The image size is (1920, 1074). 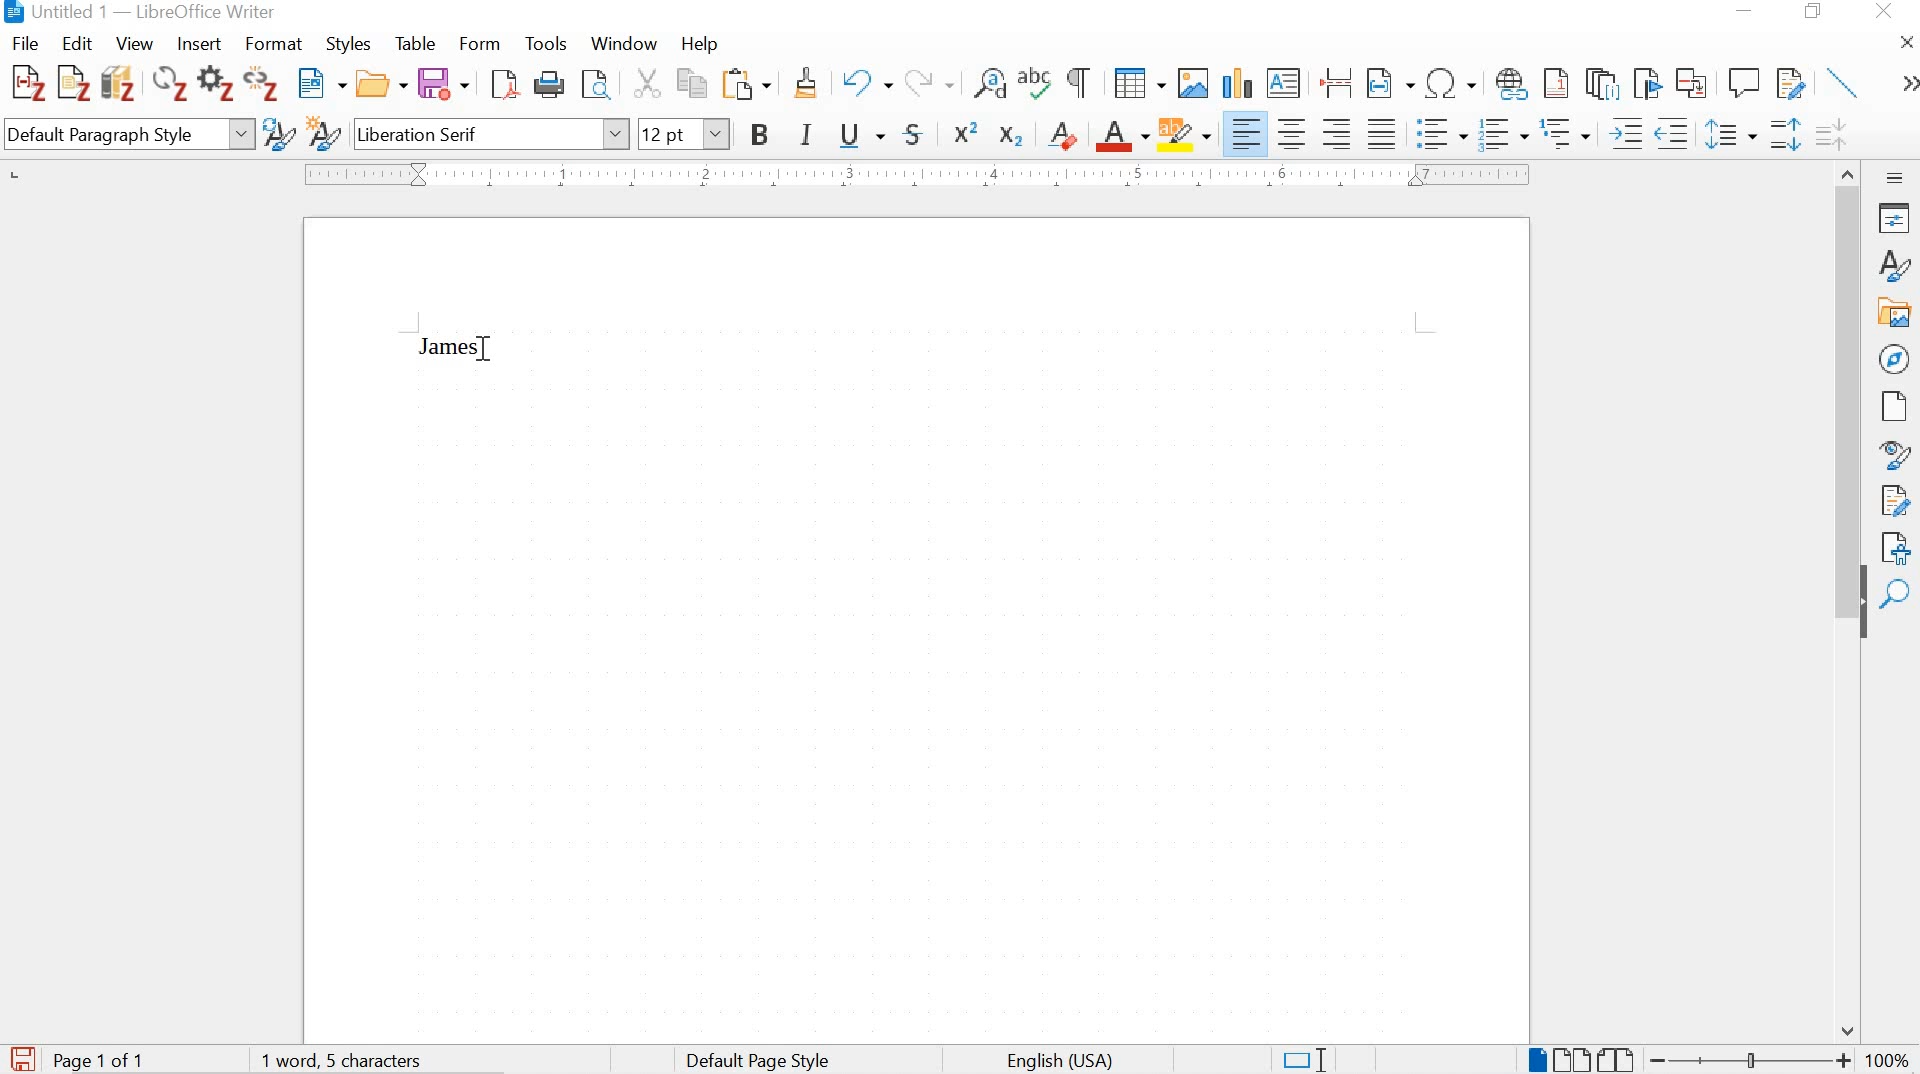 What do you see at coordinates (1036, 86) in the screenshot?
I see `check spelling` at bounding box center [1036, 86].